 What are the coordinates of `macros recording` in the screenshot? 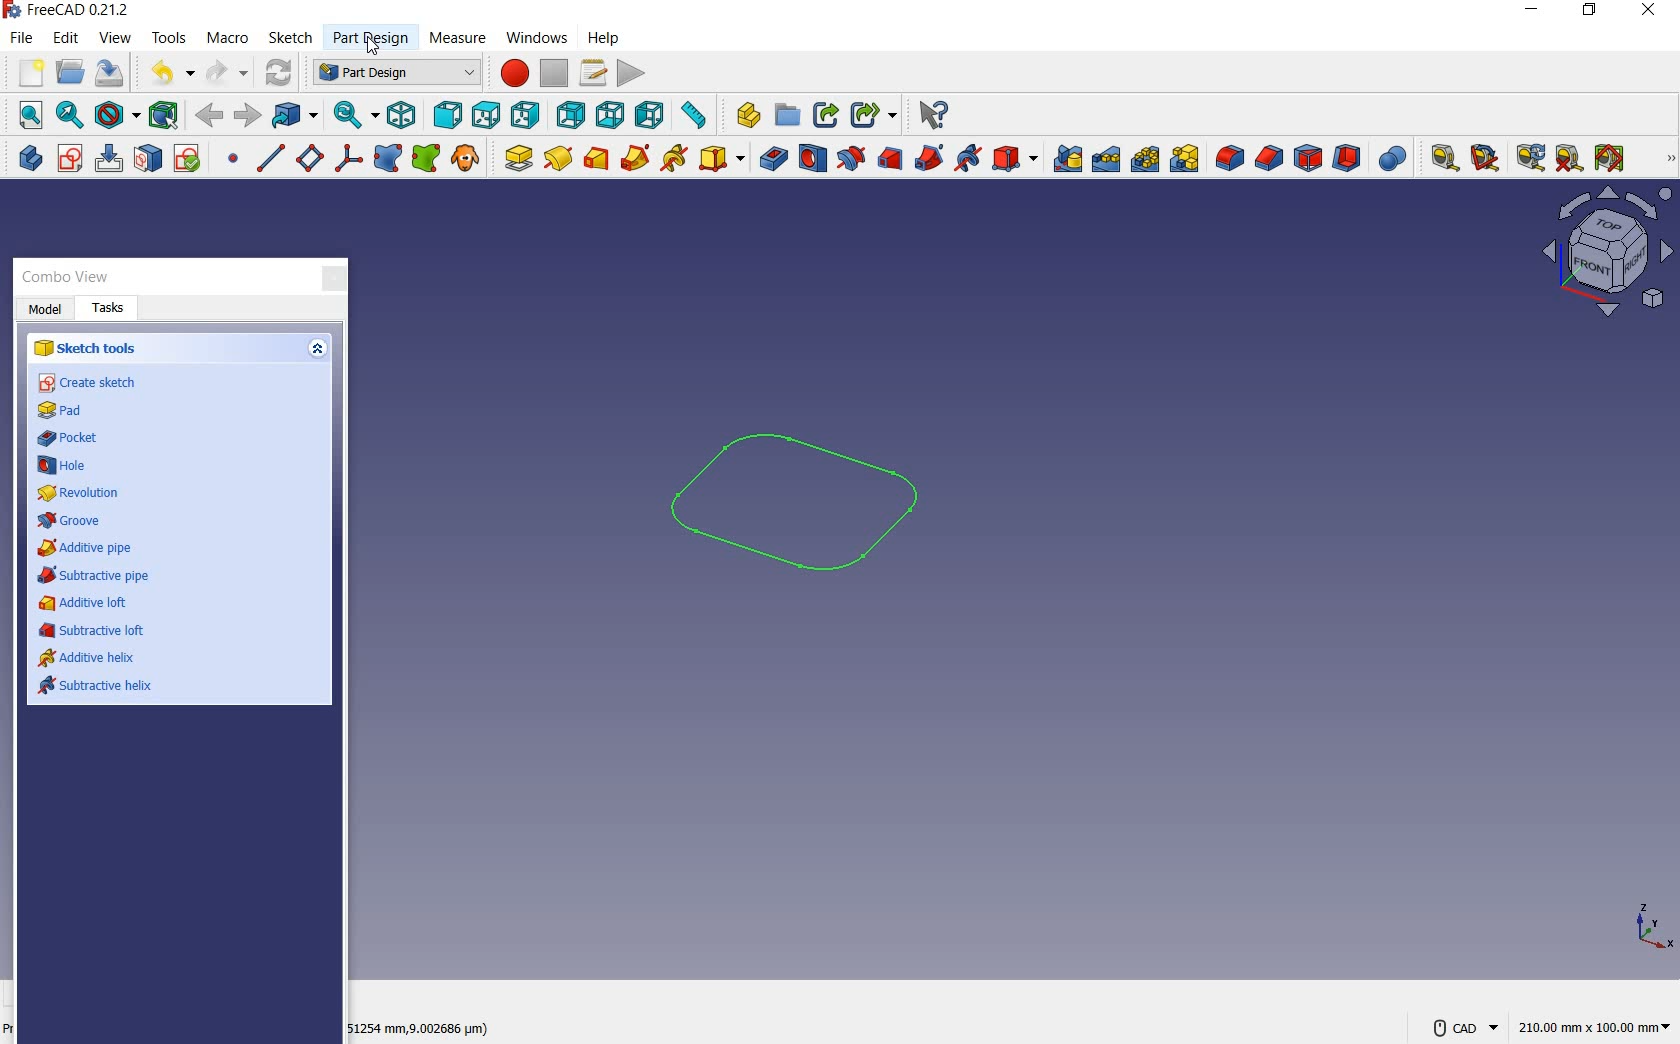 It's located at (510, 75).